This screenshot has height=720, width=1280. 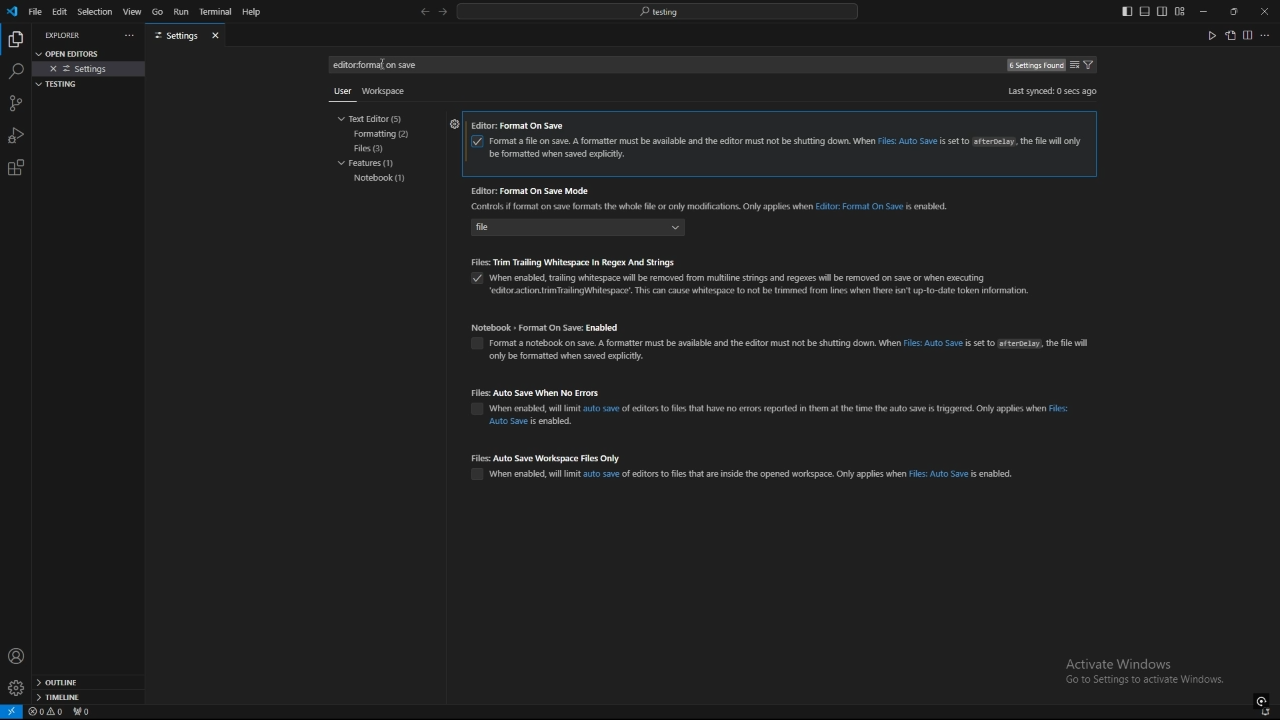 I want to click on view, so click(x=132, y=12).